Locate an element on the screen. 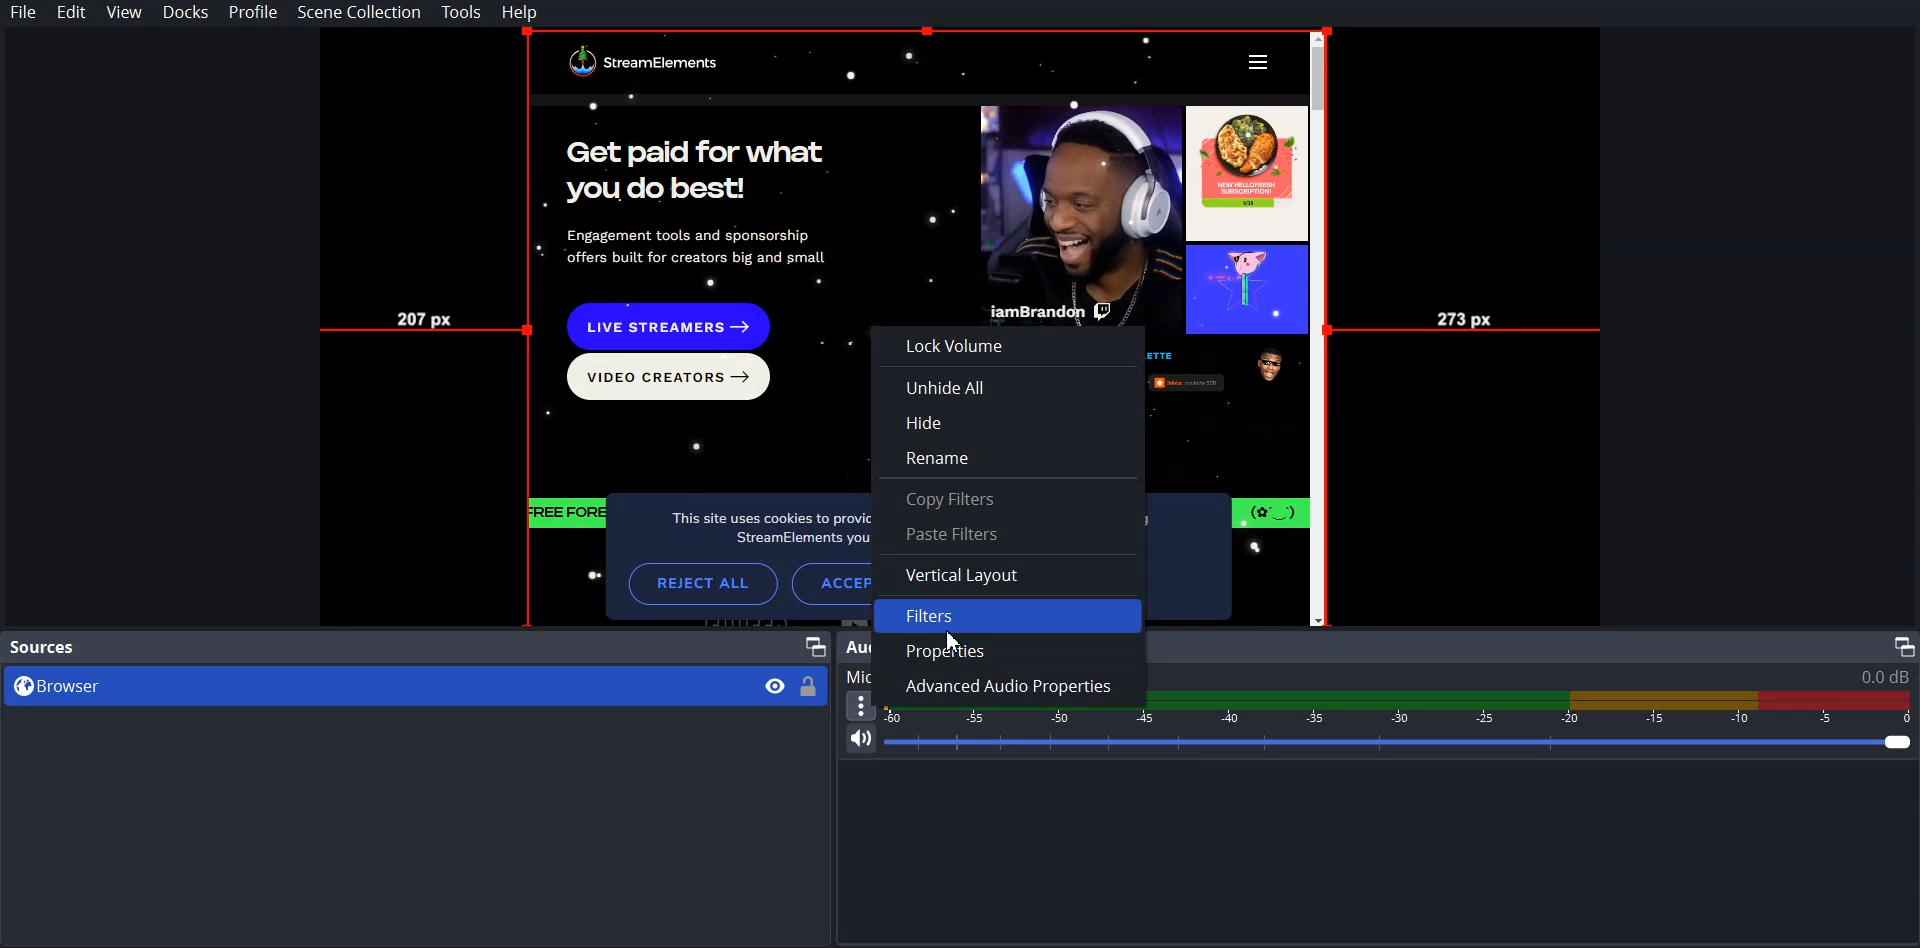 The width and height of the screenshot is (1920, 948). Advanced Audio Properties is located at coordinates (1007, 688).